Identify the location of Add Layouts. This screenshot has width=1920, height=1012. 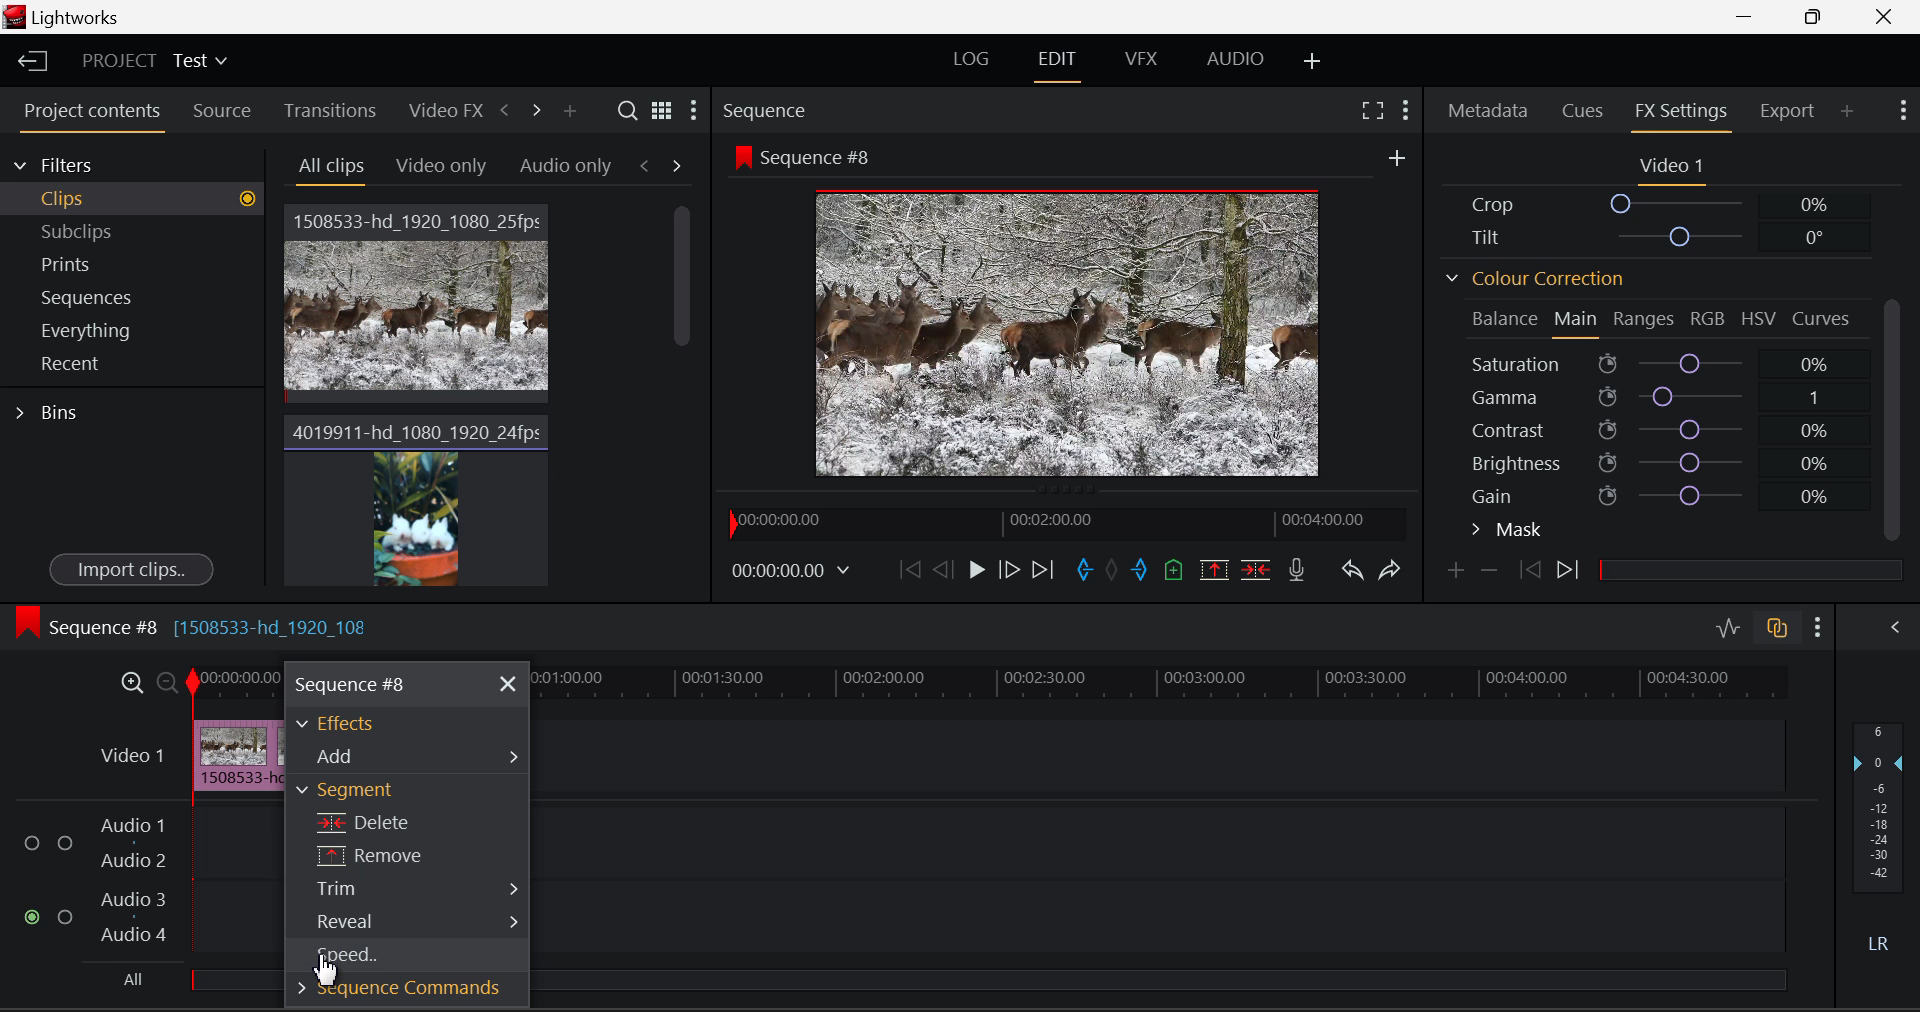
(1312, 58).